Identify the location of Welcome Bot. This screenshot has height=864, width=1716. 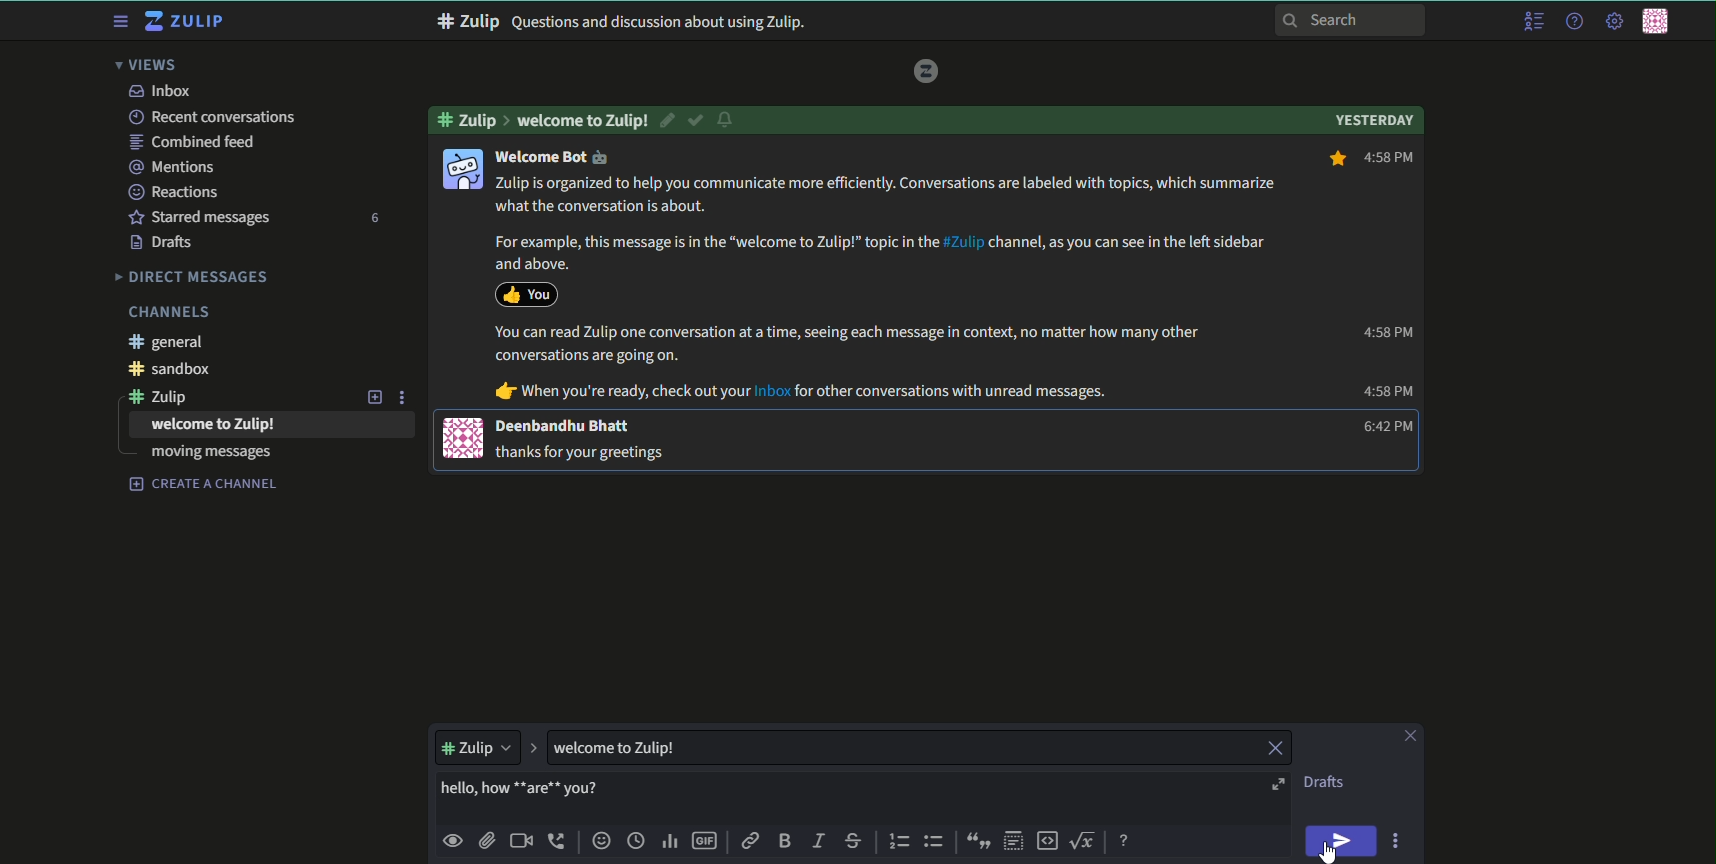
(555, 157).